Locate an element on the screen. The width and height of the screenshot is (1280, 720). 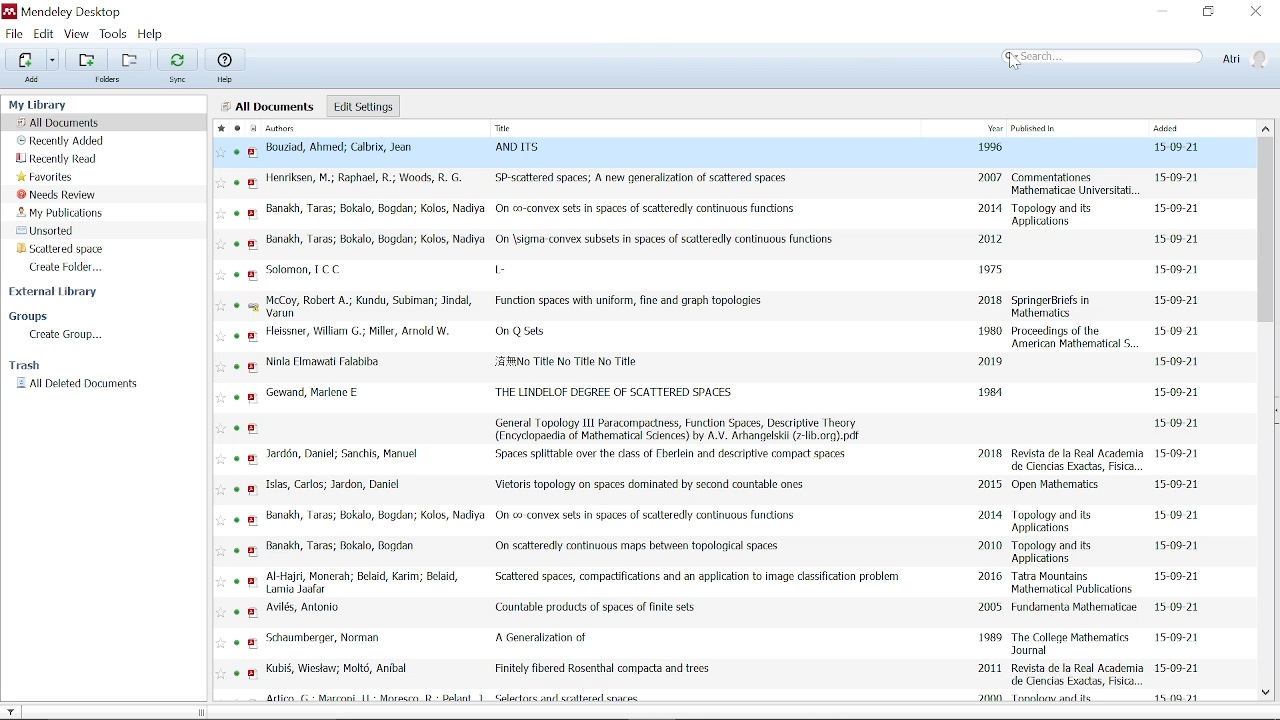
Restore down is located at coordinates (1206, 12).